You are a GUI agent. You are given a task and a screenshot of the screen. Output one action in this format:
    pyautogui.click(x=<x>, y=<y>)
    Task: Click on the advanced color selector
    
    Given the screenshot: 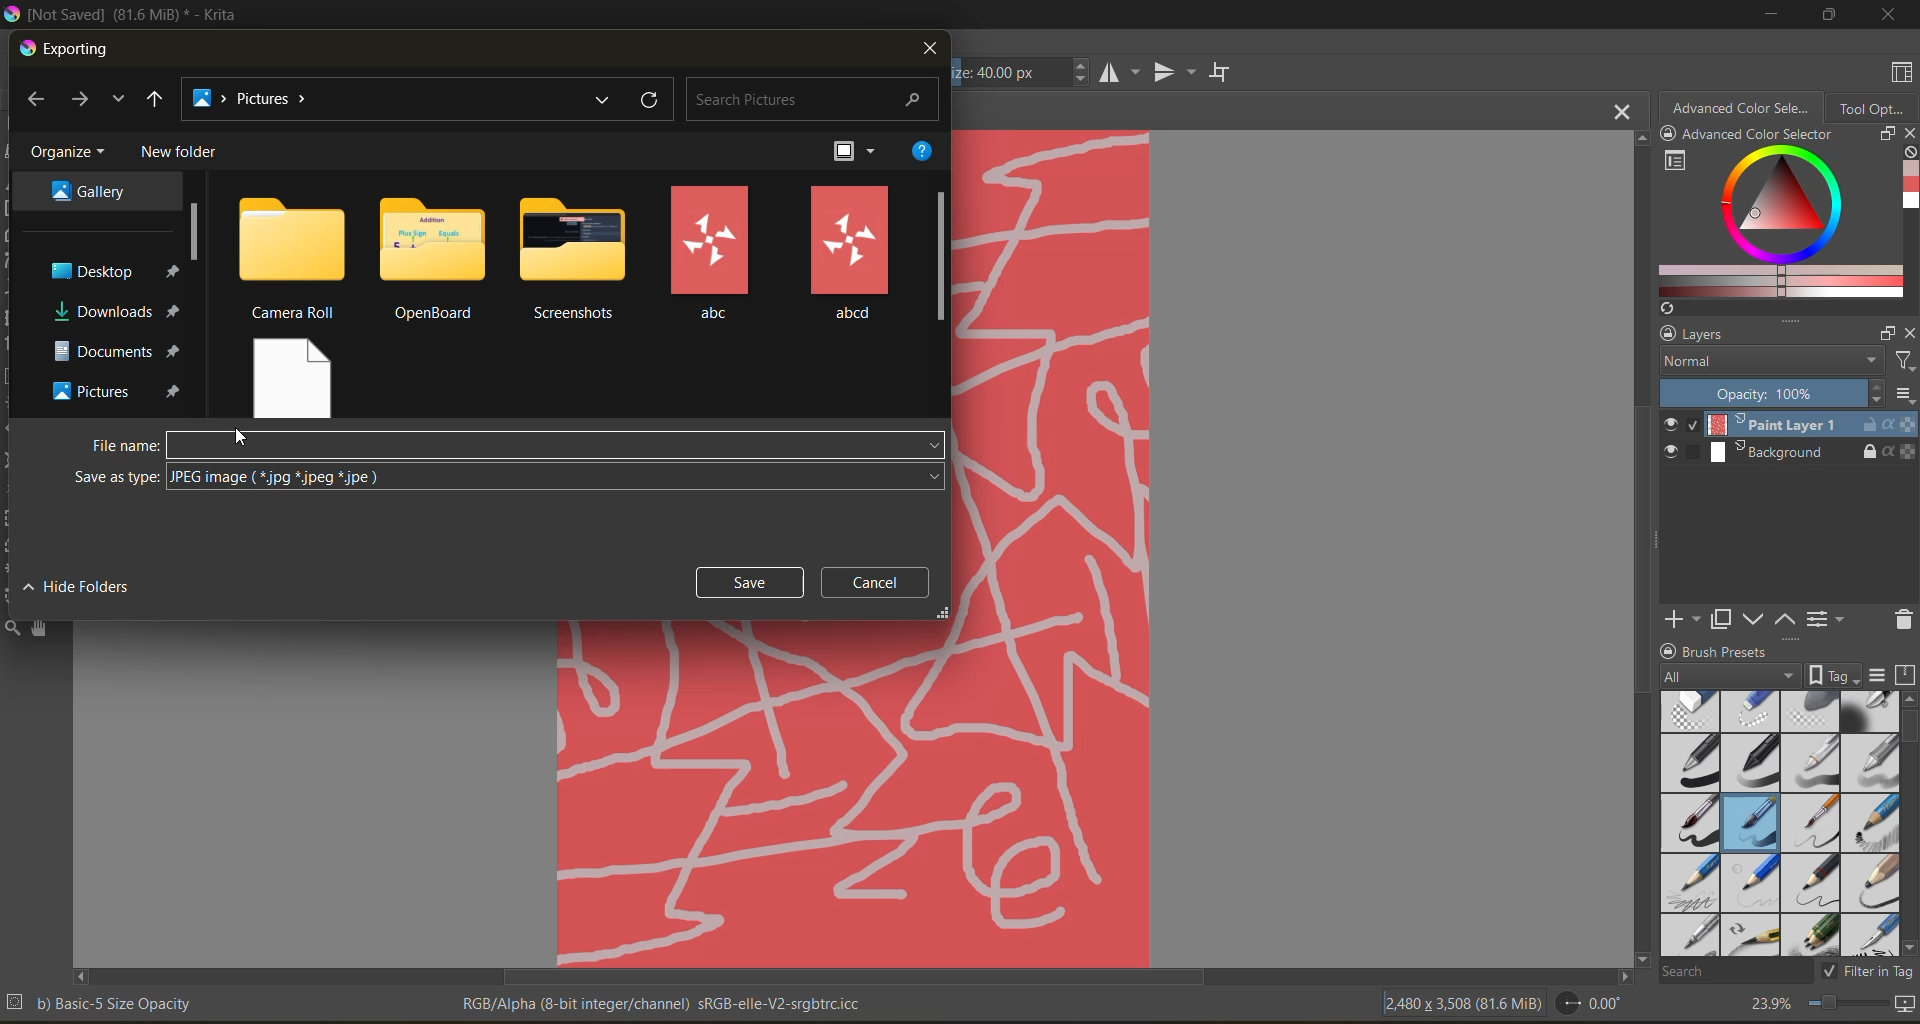 What is the action you would take?
    pyautogui.click(x=1741, y=106)
    